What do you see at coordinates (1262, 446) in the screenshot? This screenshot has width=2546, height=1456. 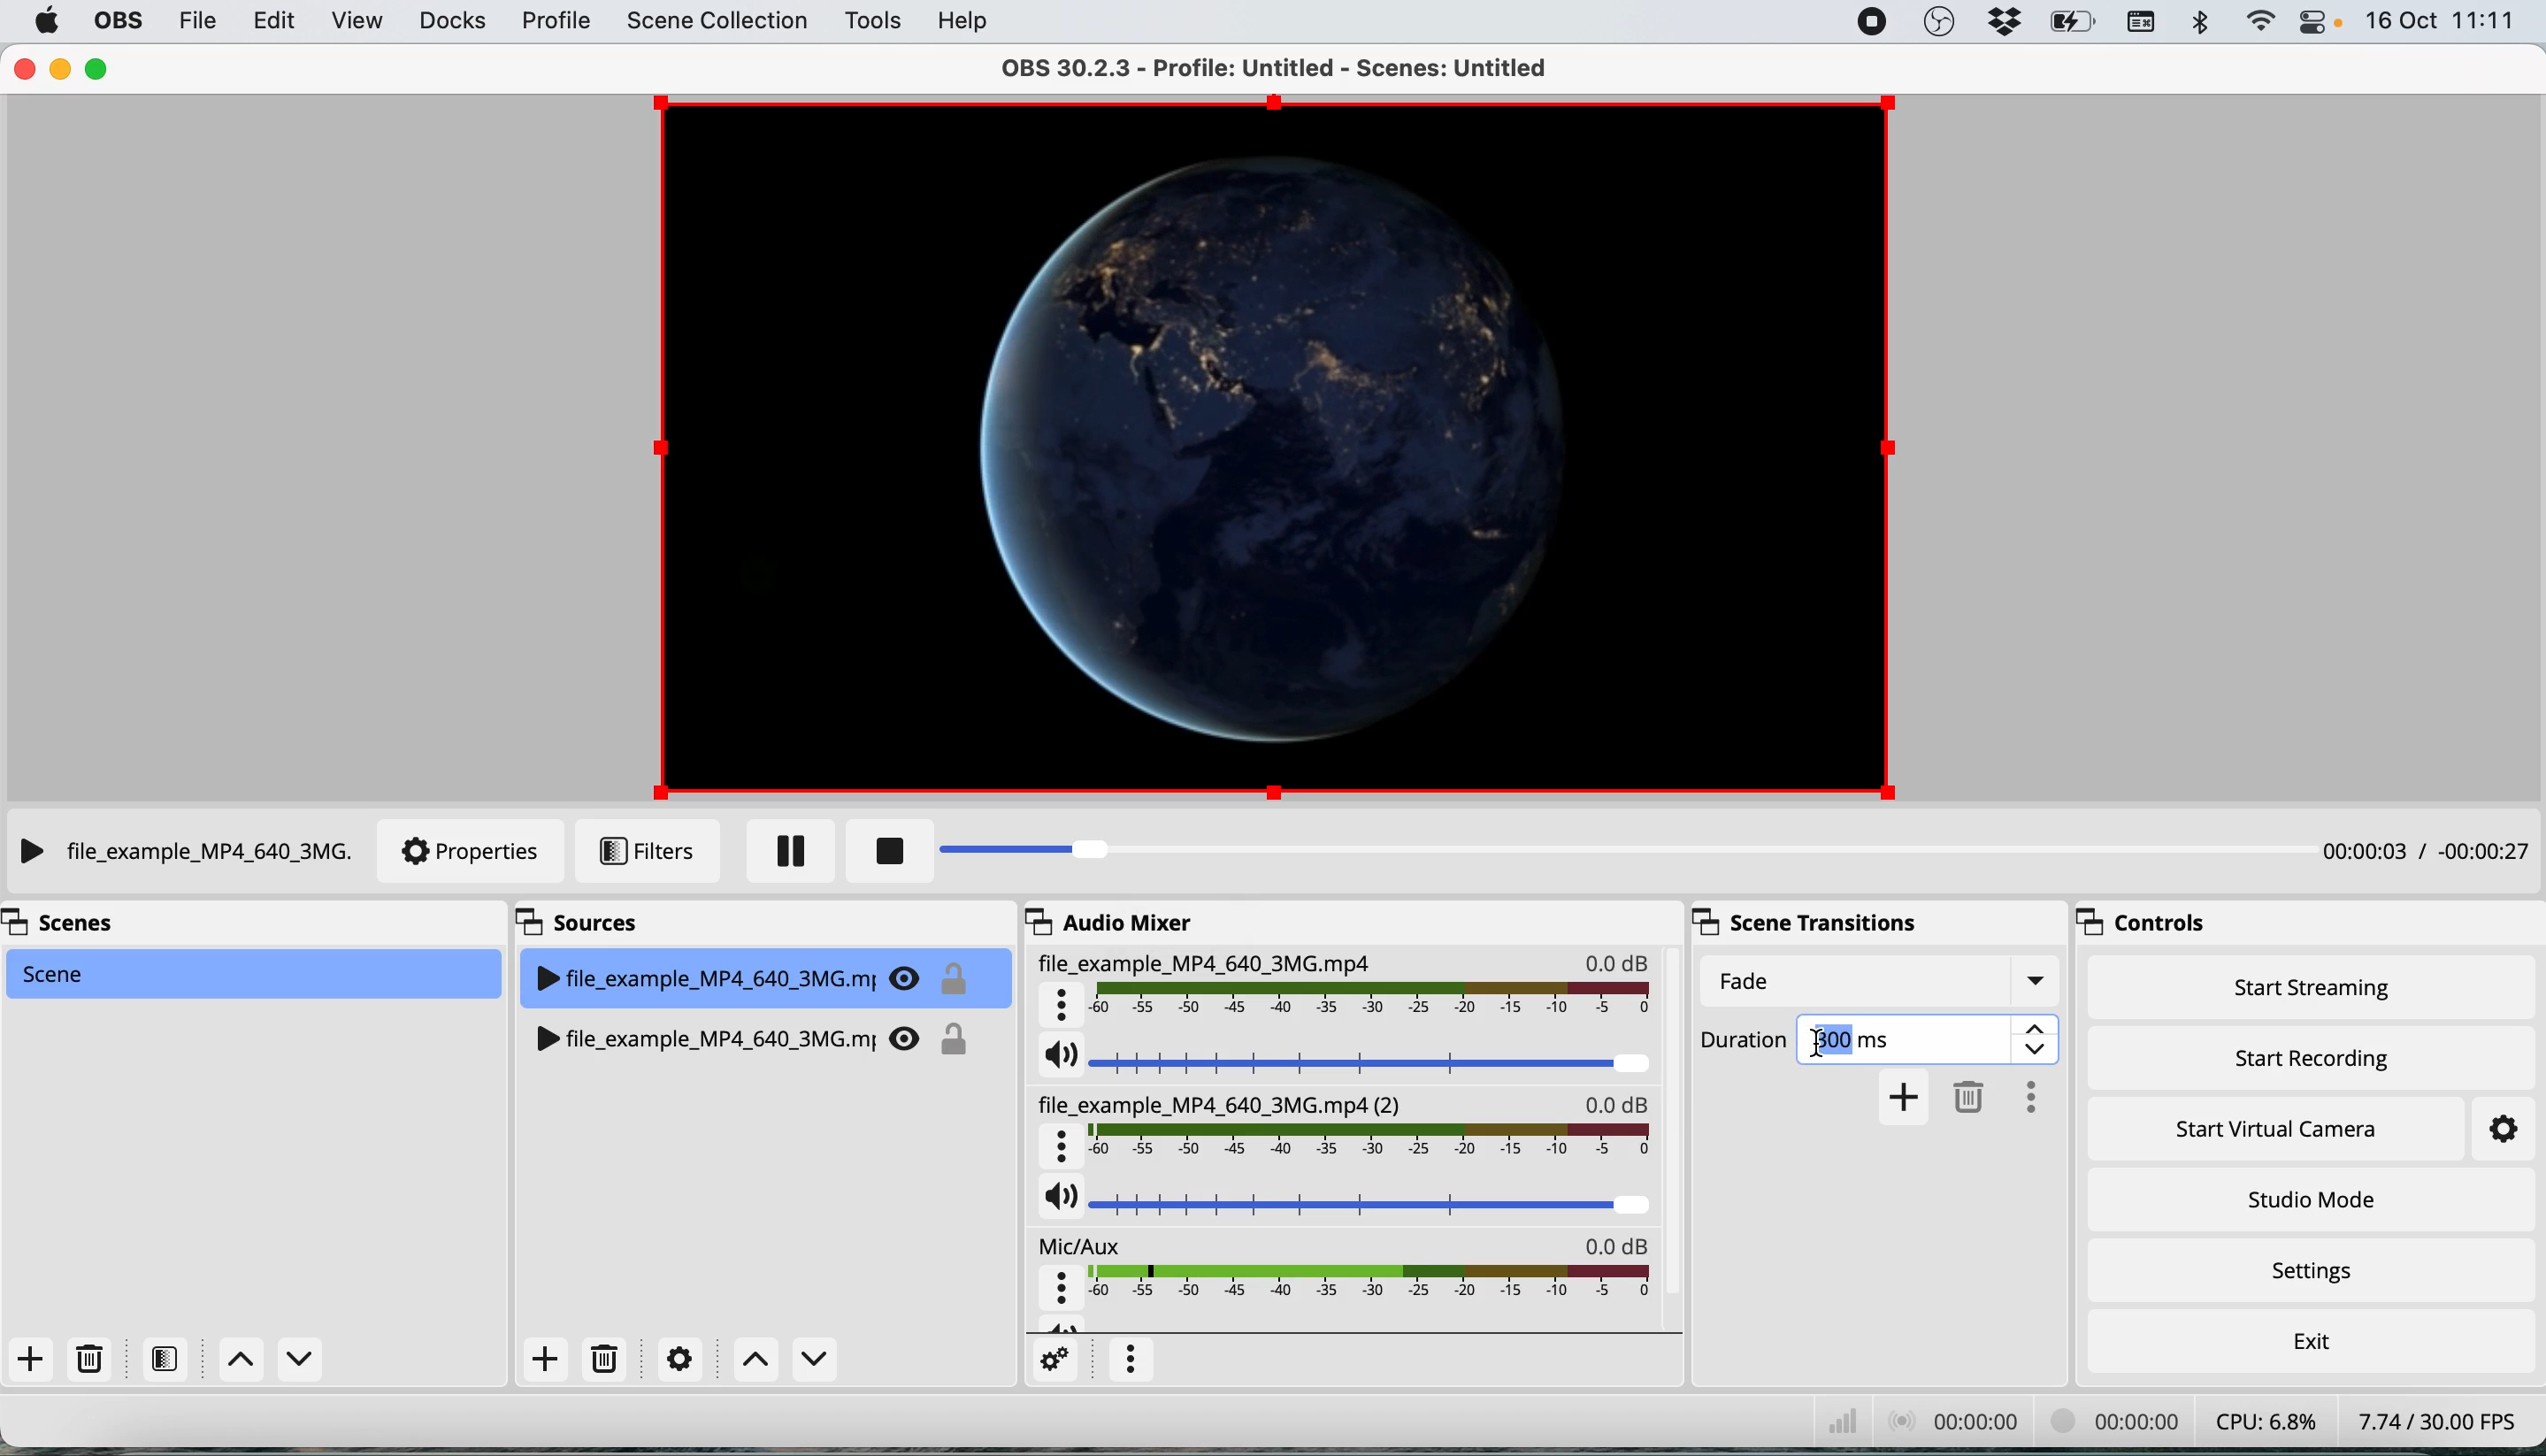 I see `current source` at bounding box center [1262, 446].